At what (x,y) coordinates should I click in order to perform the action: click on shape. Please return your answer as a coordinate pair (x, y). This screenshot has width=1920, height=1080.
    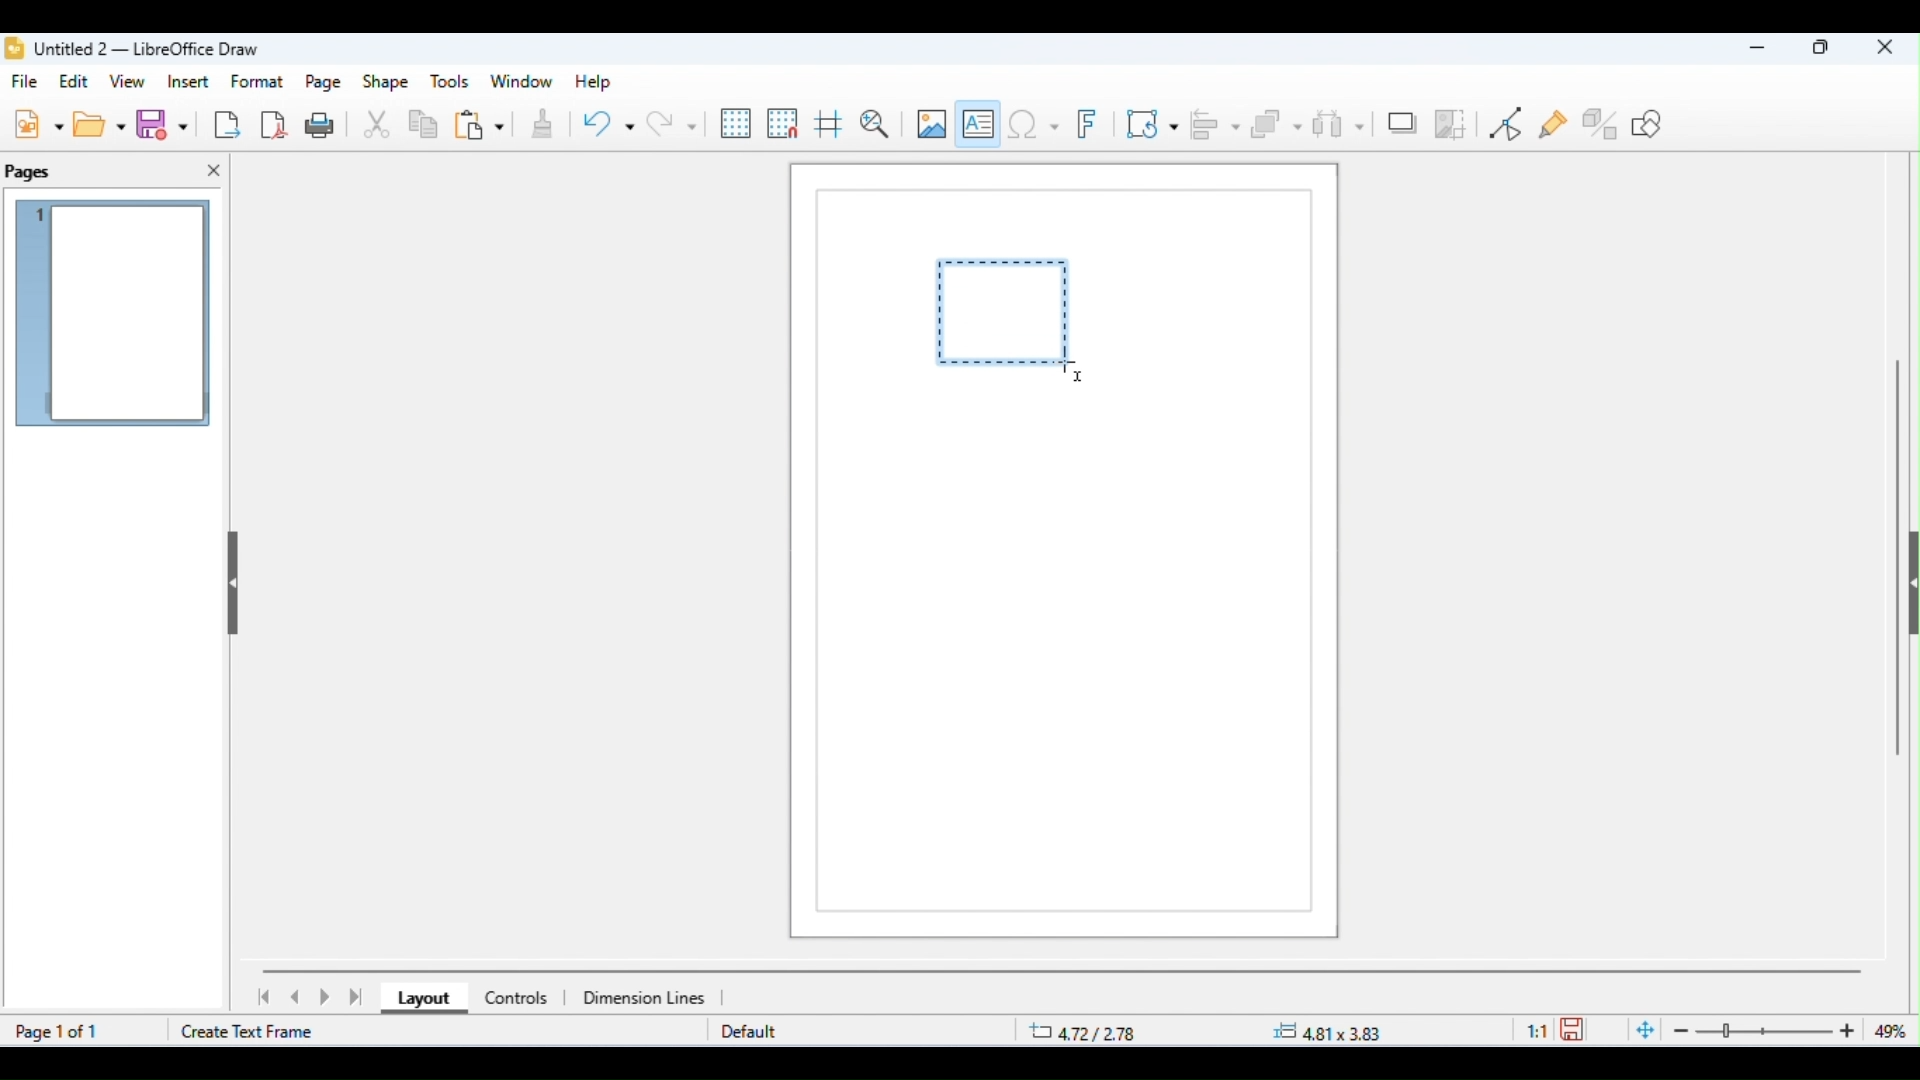
    Looking at the image, I should click on (386, 83).